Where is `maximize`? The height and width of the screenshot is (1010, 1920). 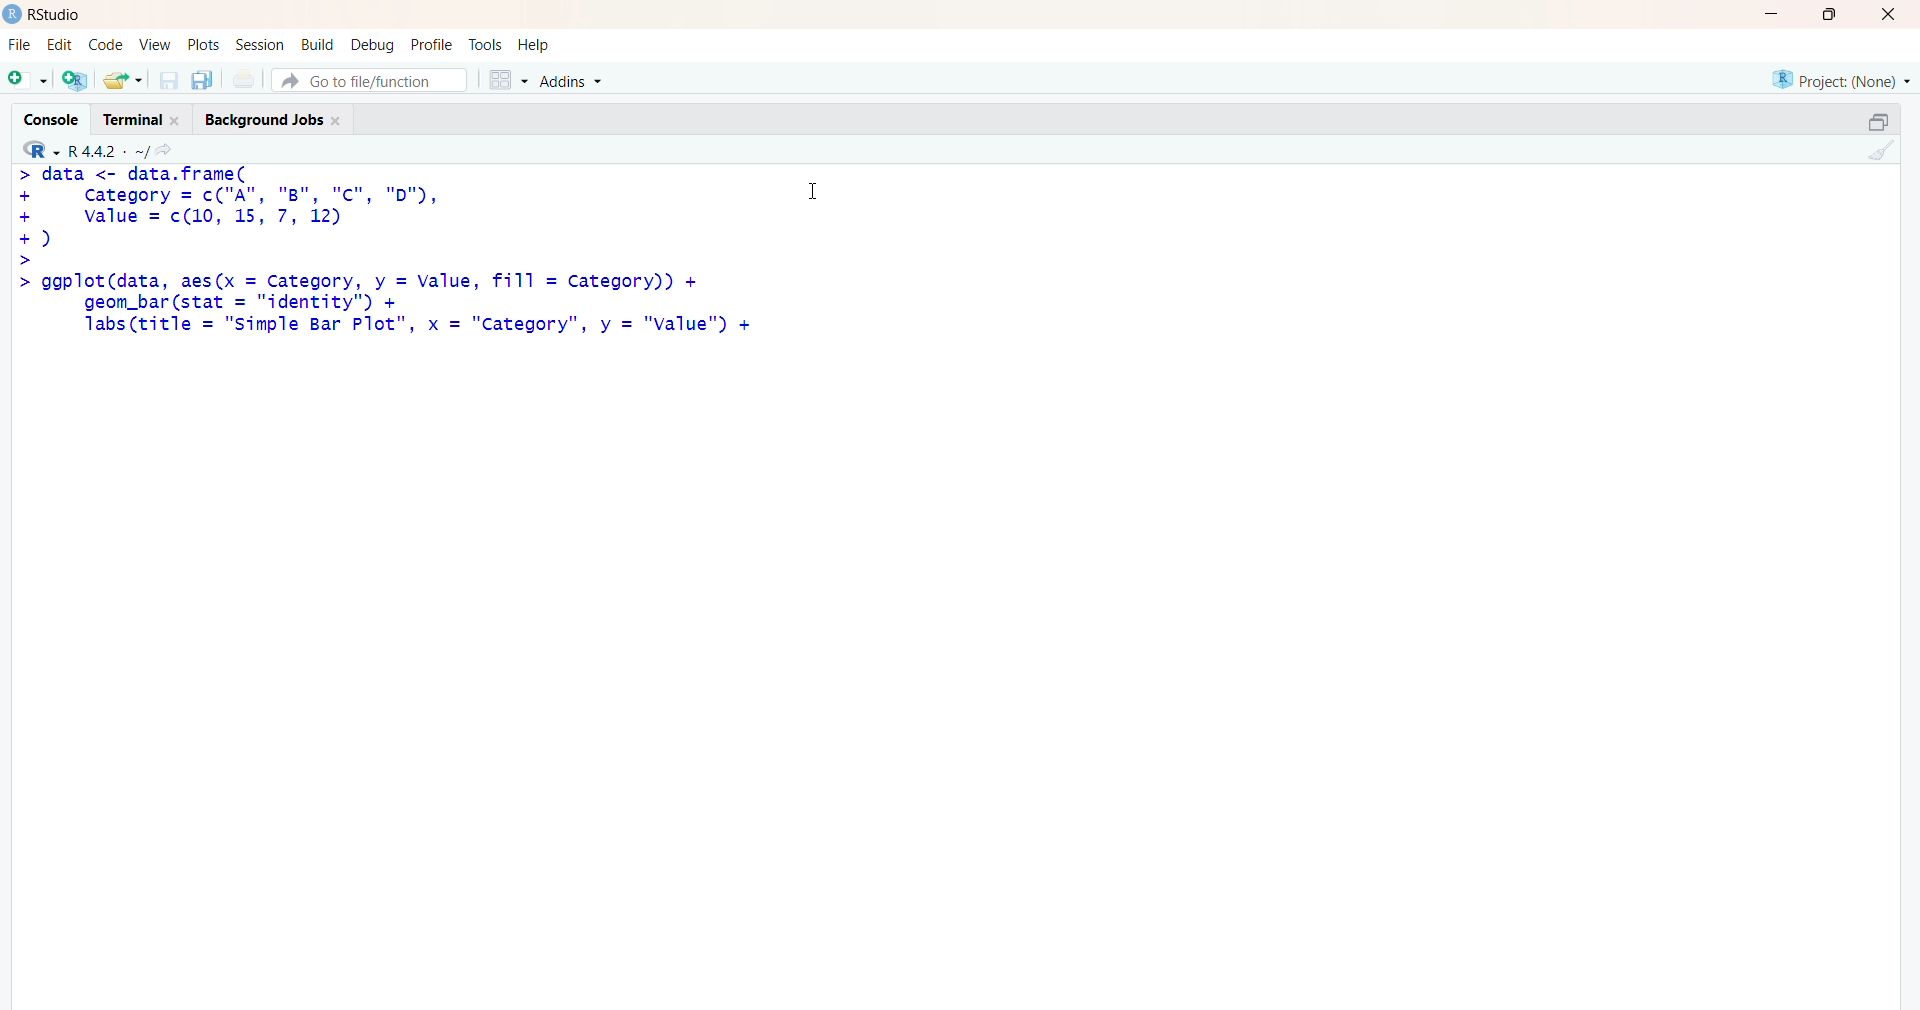
maximize is located at coordinates (1878, 122).